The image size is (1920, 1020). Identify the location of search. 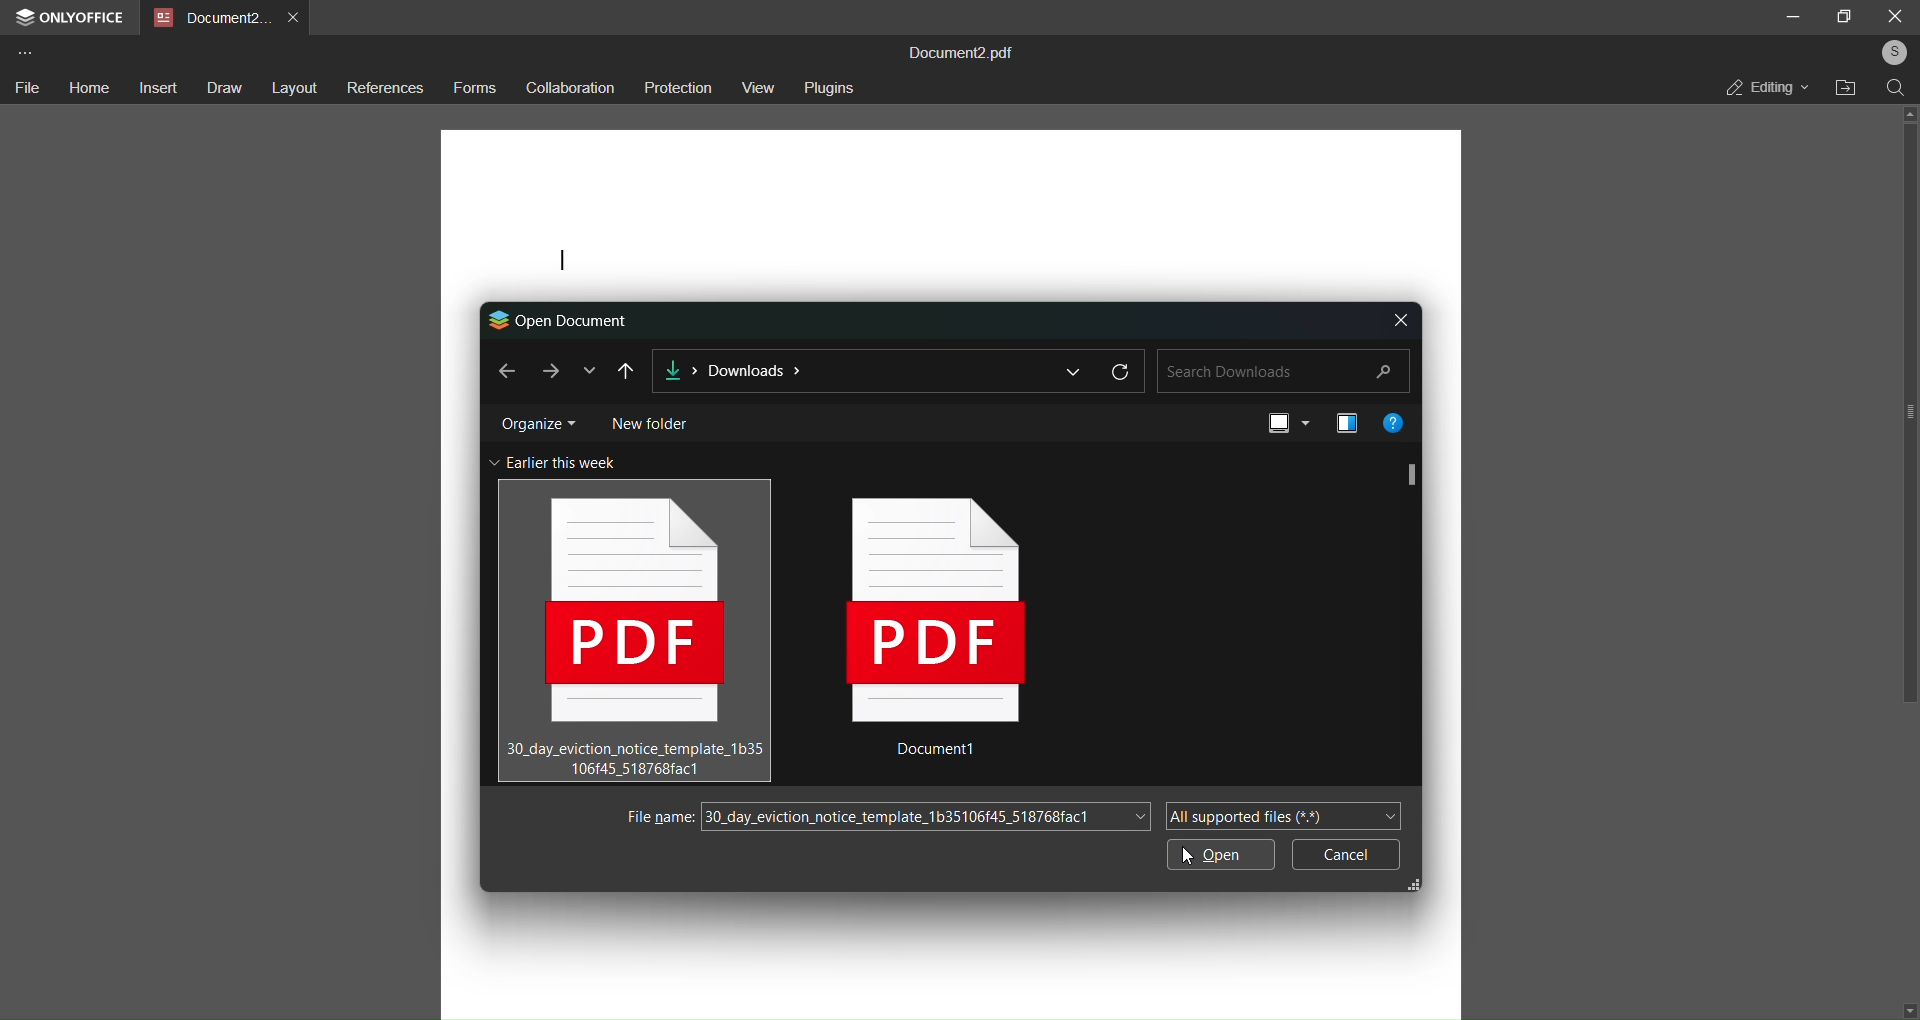
(1896, 87).